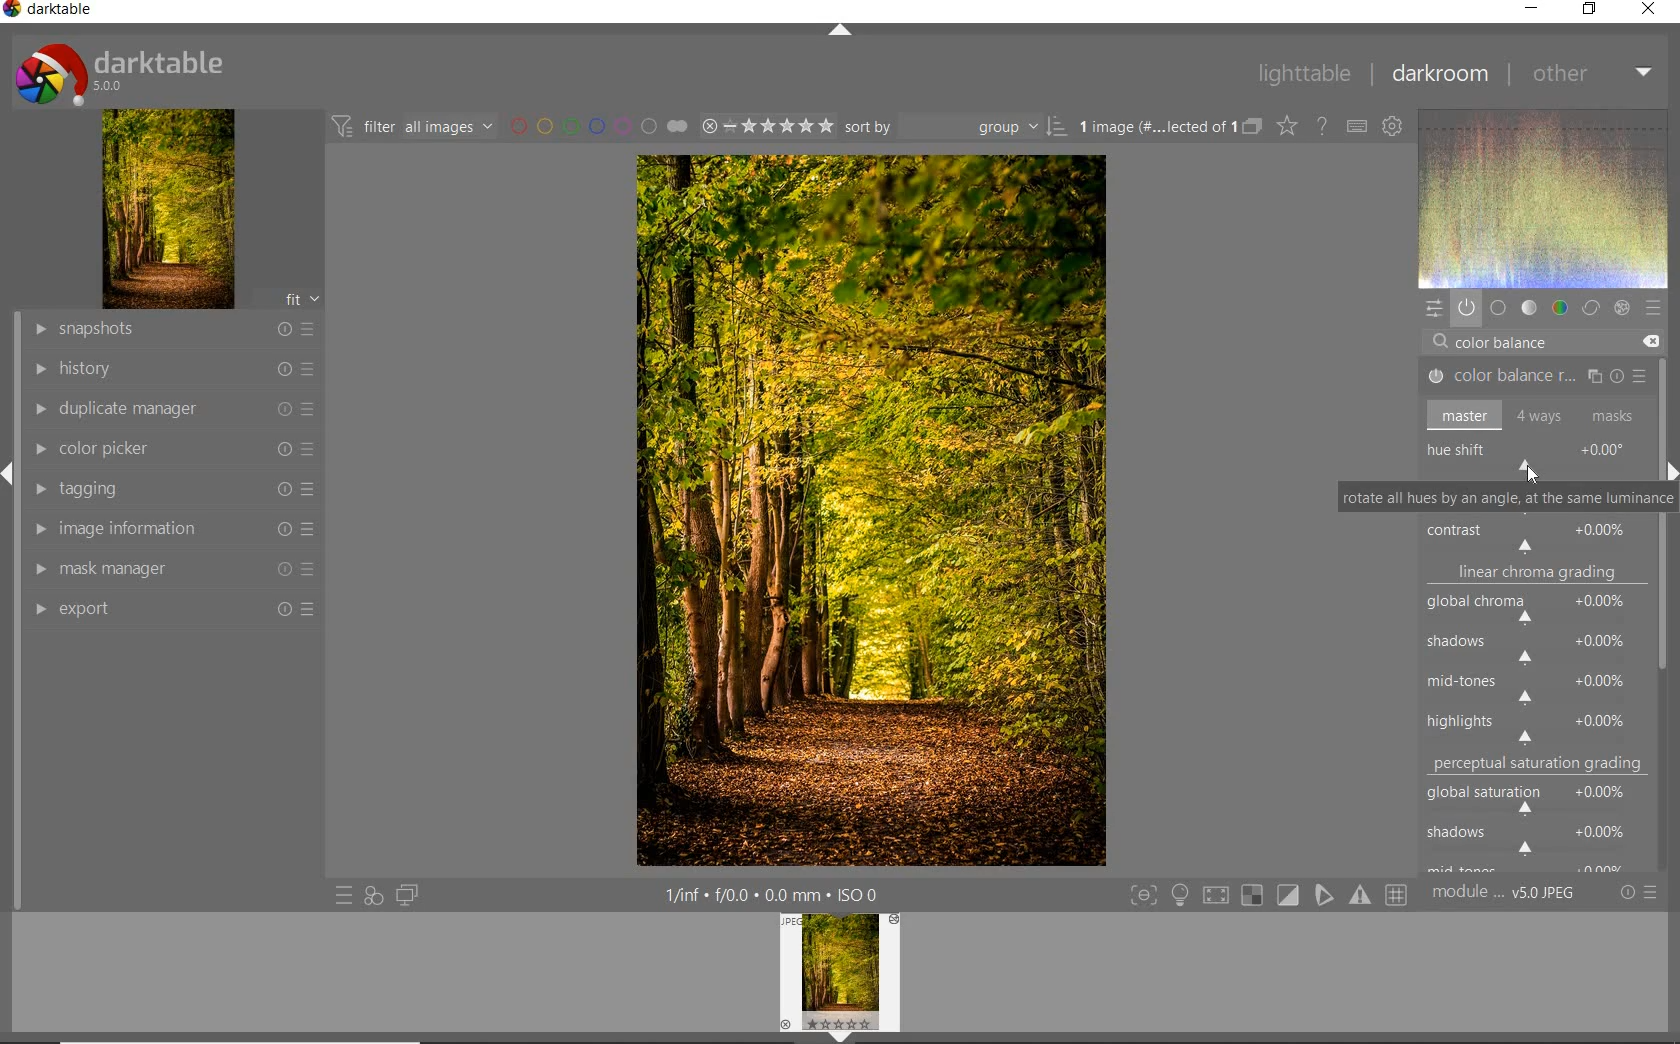 The height and width of the screenshot is (1044, 1680). Describe the element at coordinates (1528, 309) in the screenshot. I see `tone` at that location.